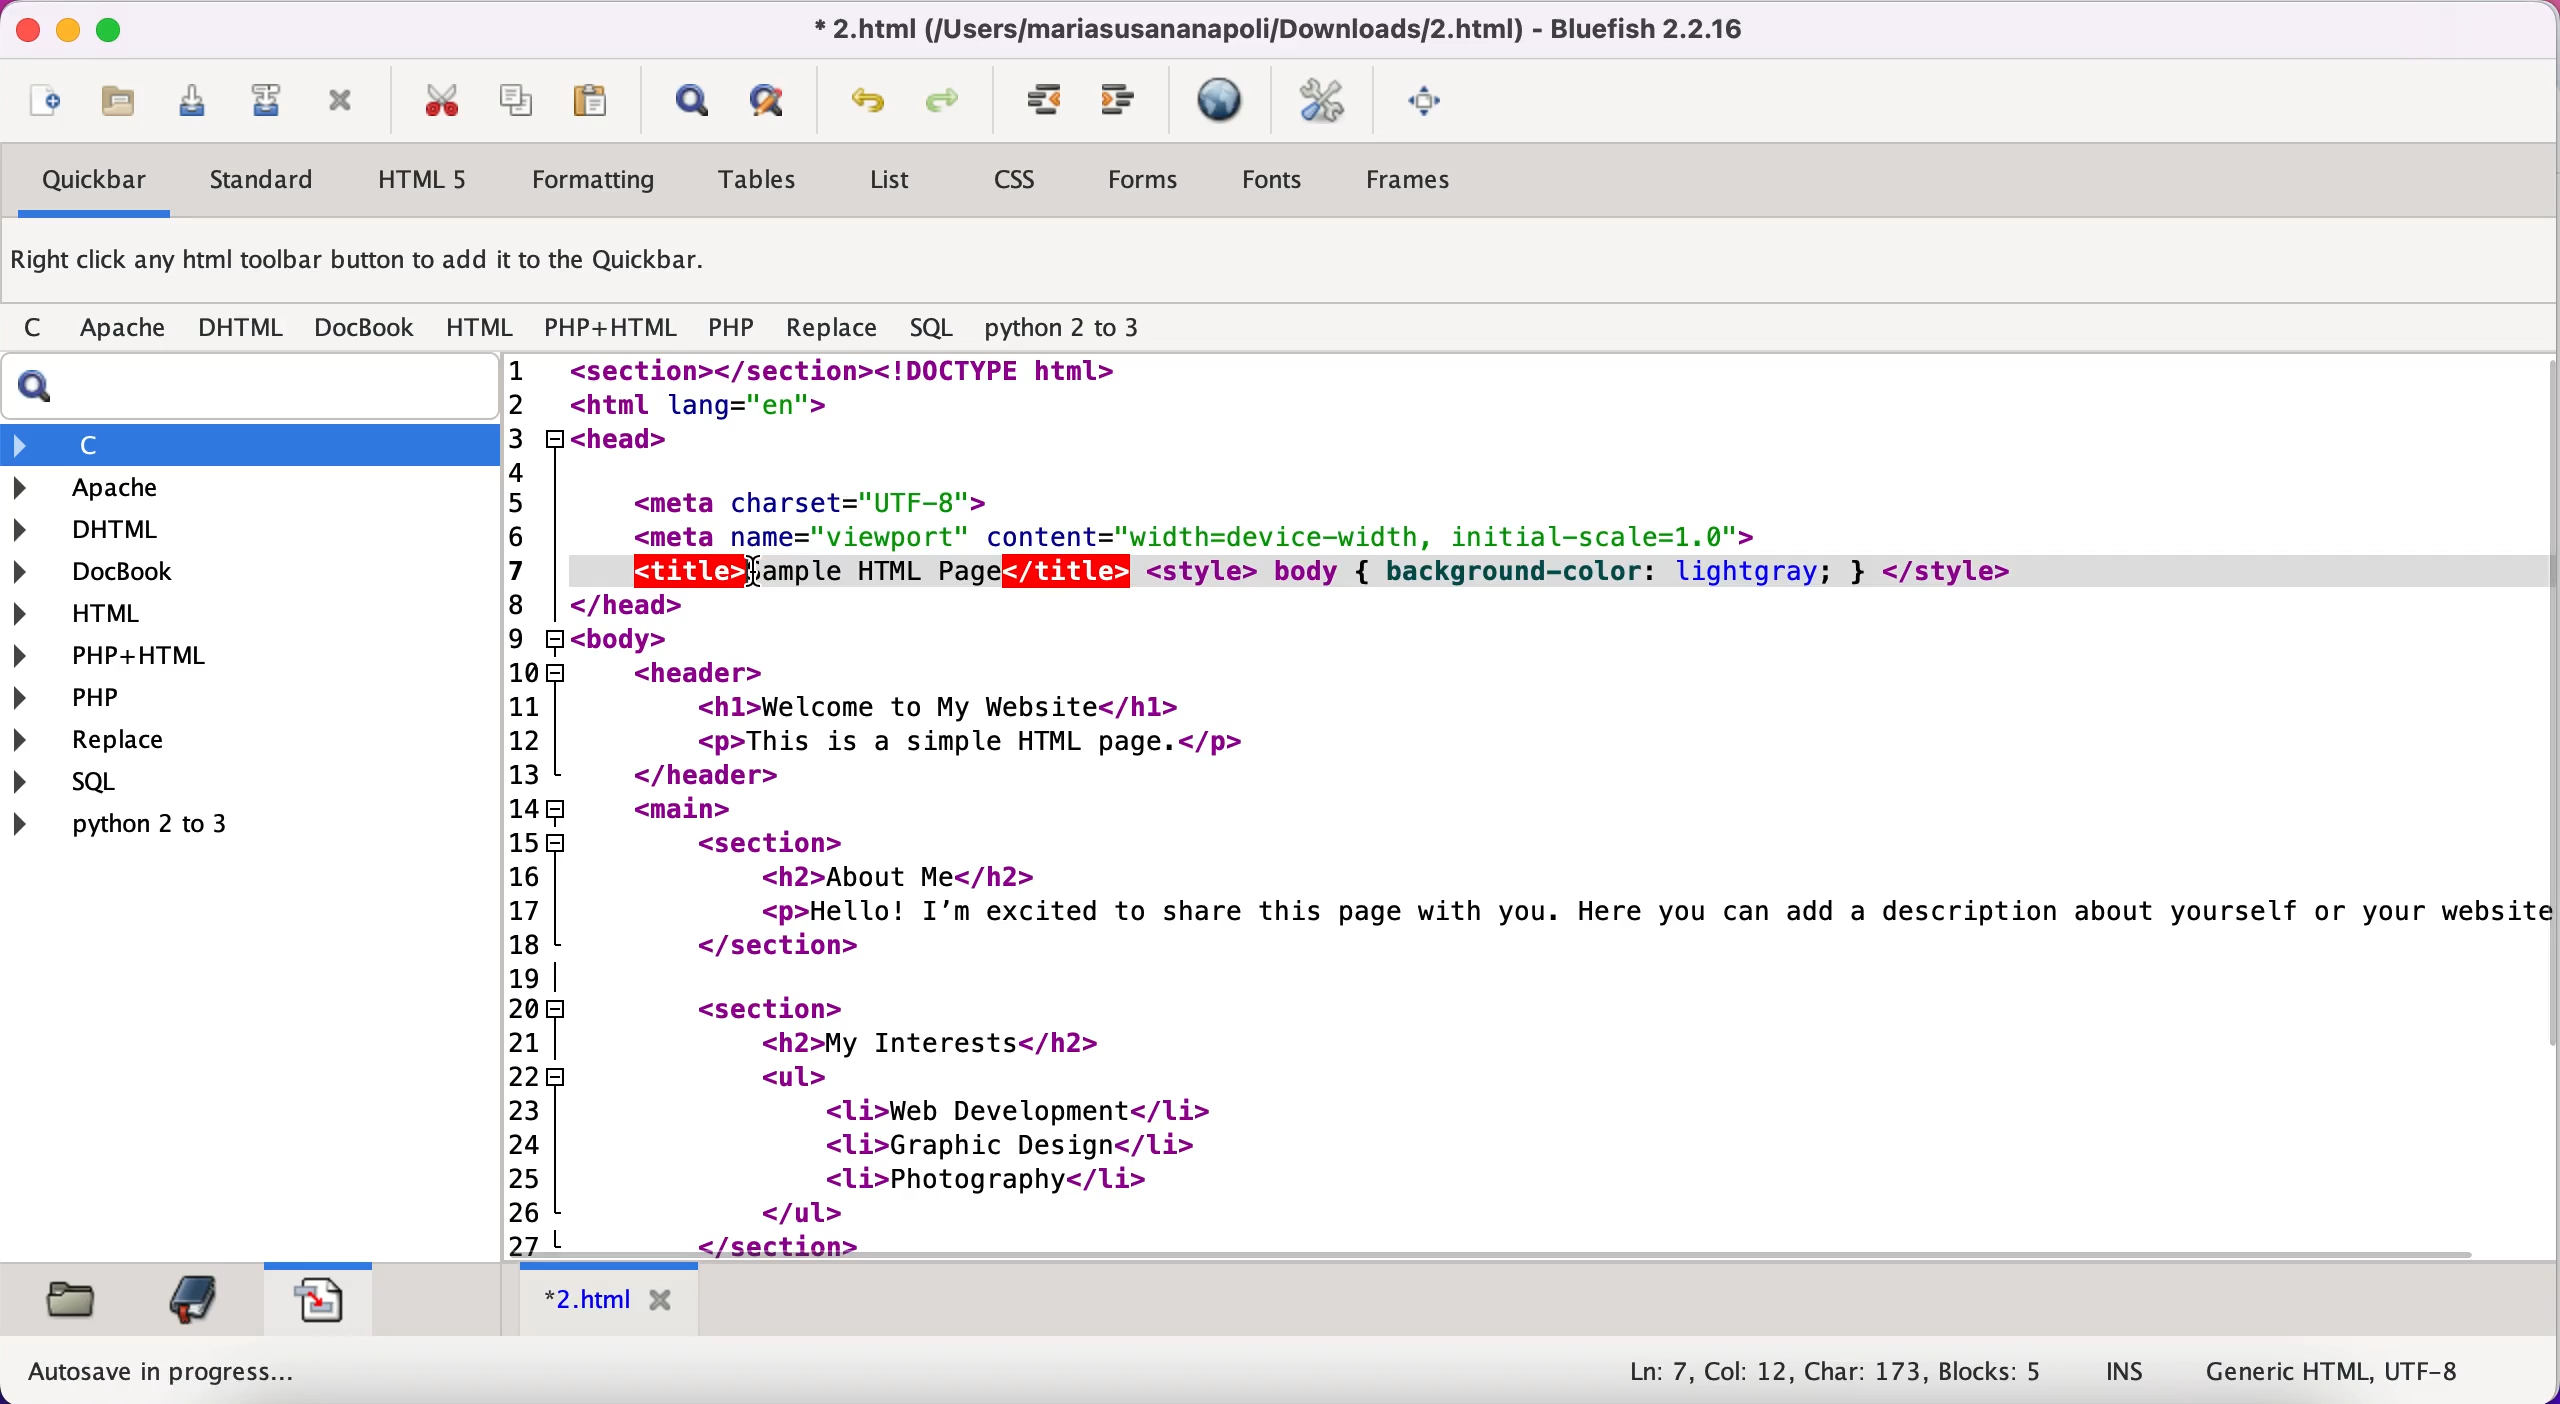  What do you see at coordinates (949, 104) in the screenshot?
I see `redo` at bounding box center [949, 104].